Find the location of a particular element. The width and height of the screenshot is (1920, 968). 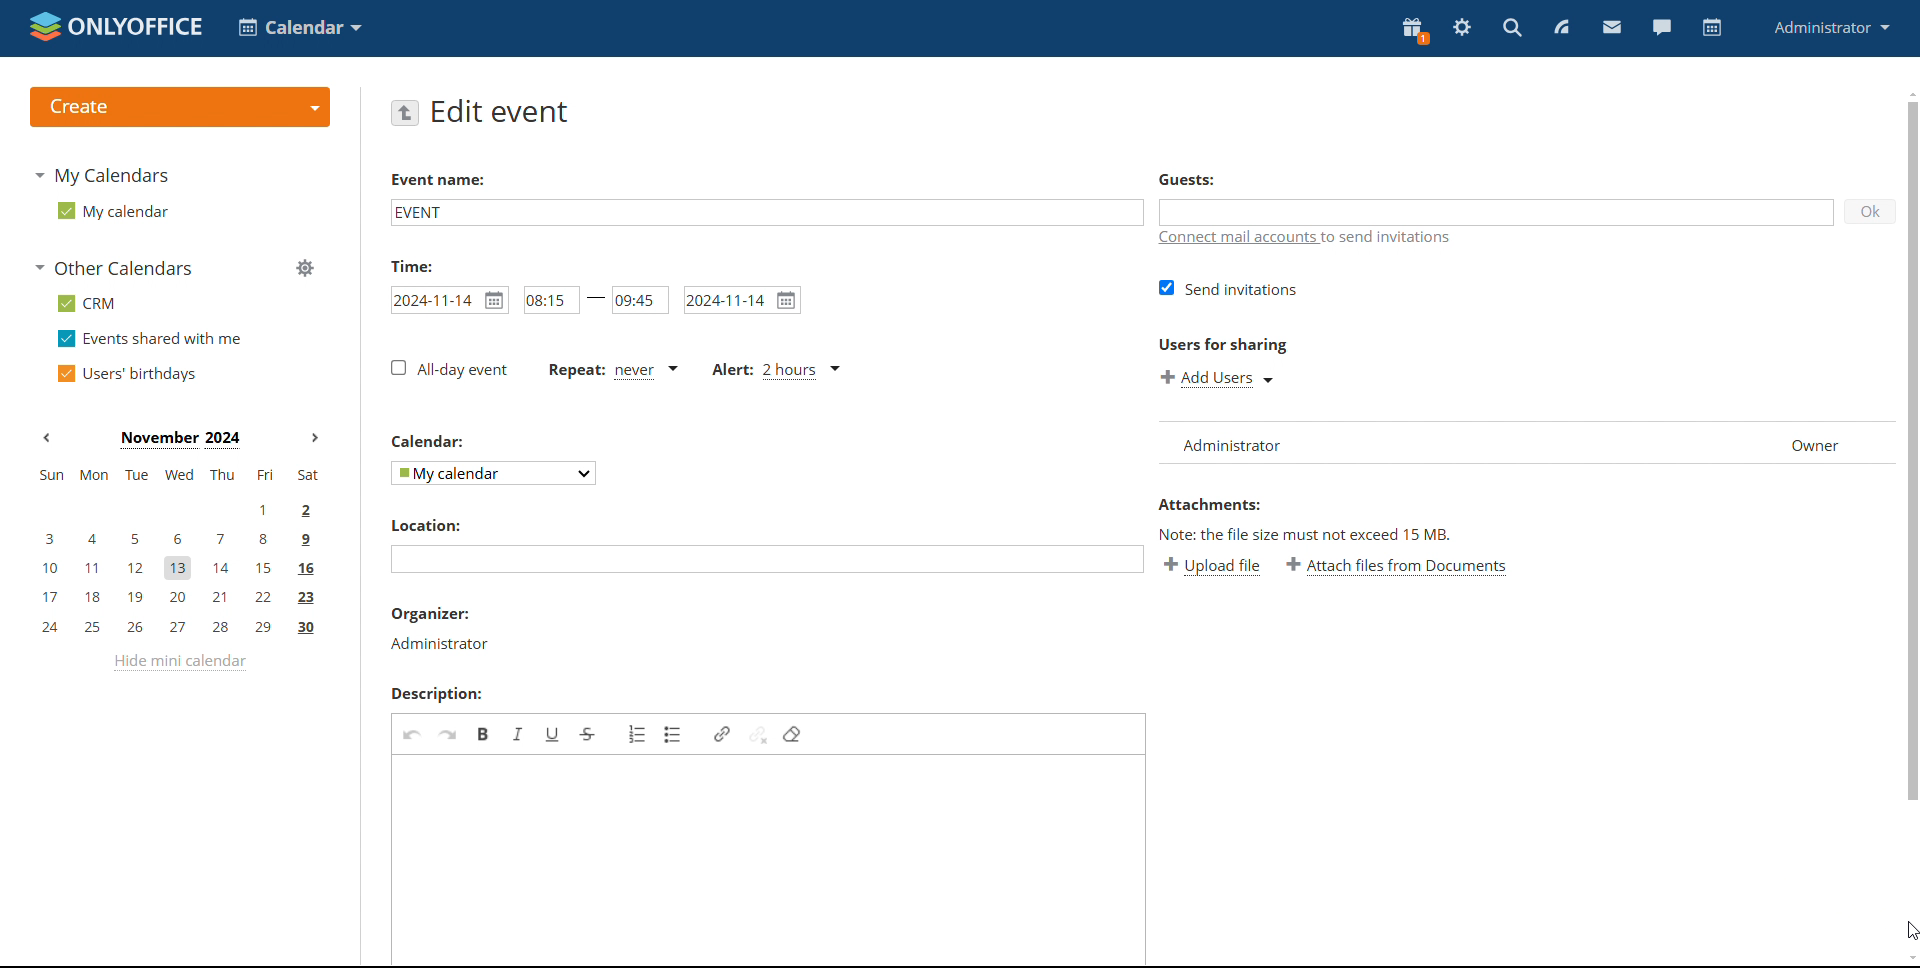

underline is located at coordinates (553, 734).